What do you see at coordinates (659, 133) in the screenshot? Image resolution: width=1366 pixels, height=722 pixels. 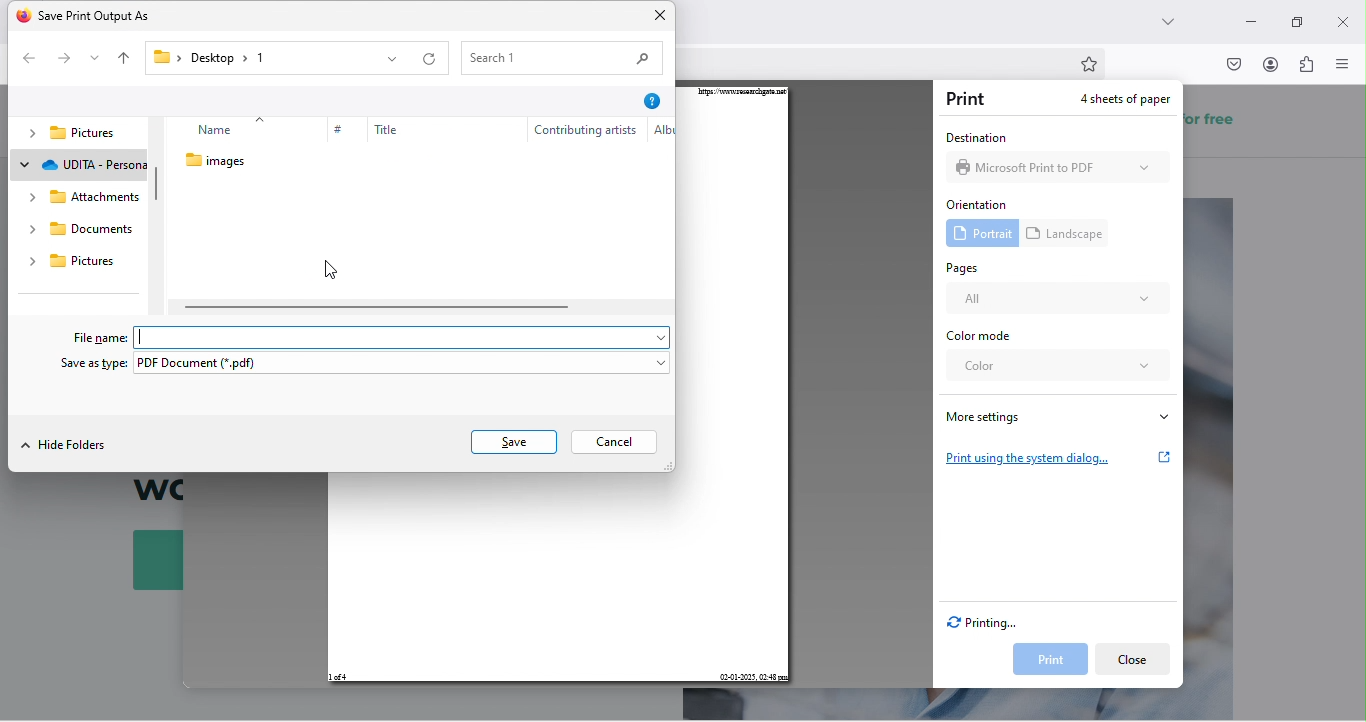 I see `Alb` at bounding box center [659, 133].